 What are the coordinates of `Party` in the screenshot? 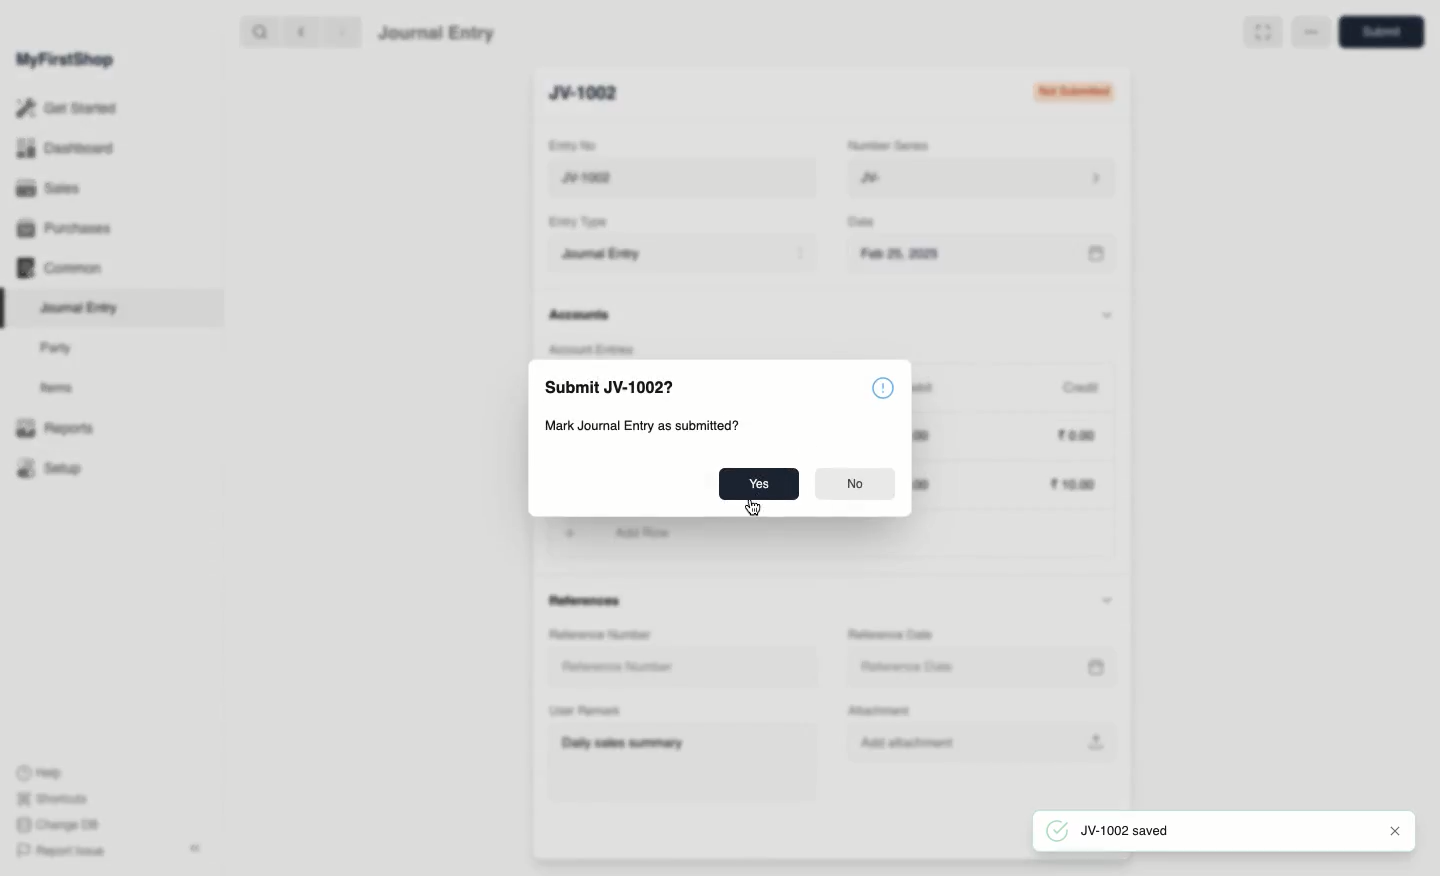 It's located at (57, 347).